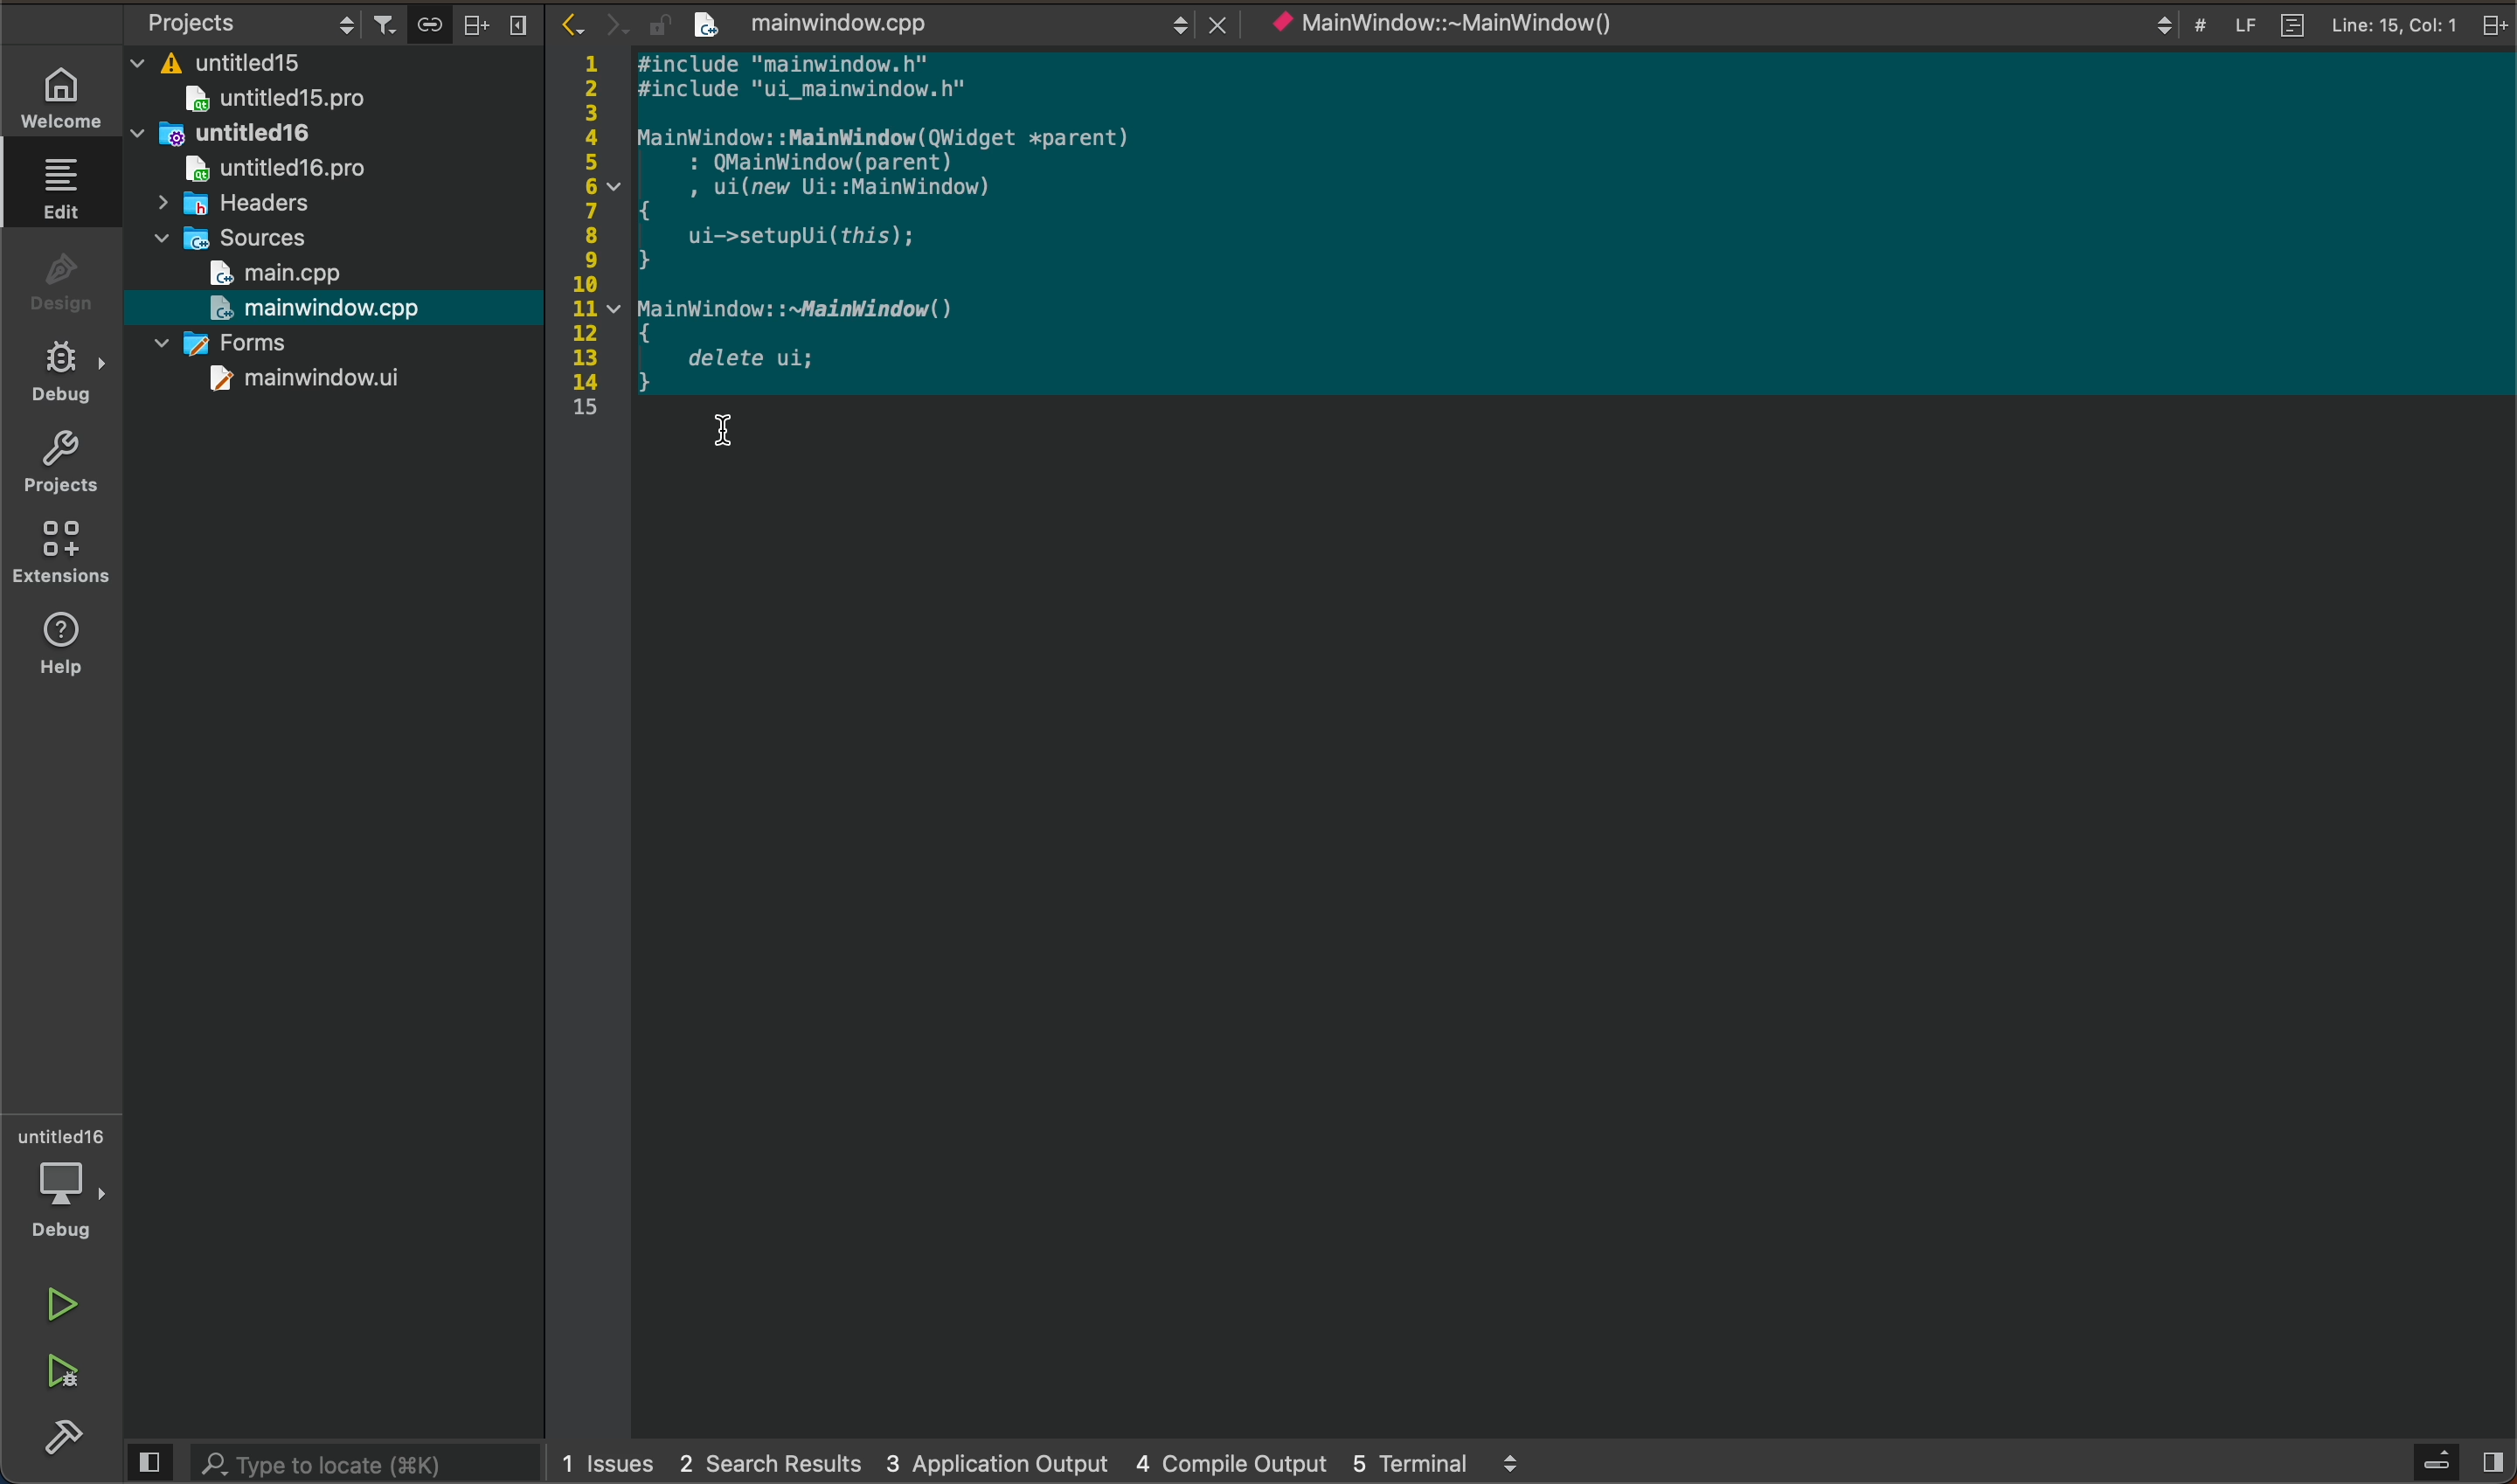  Describe the element at coordinates (1221, 23) in the screenshot. I see `close` at that location.